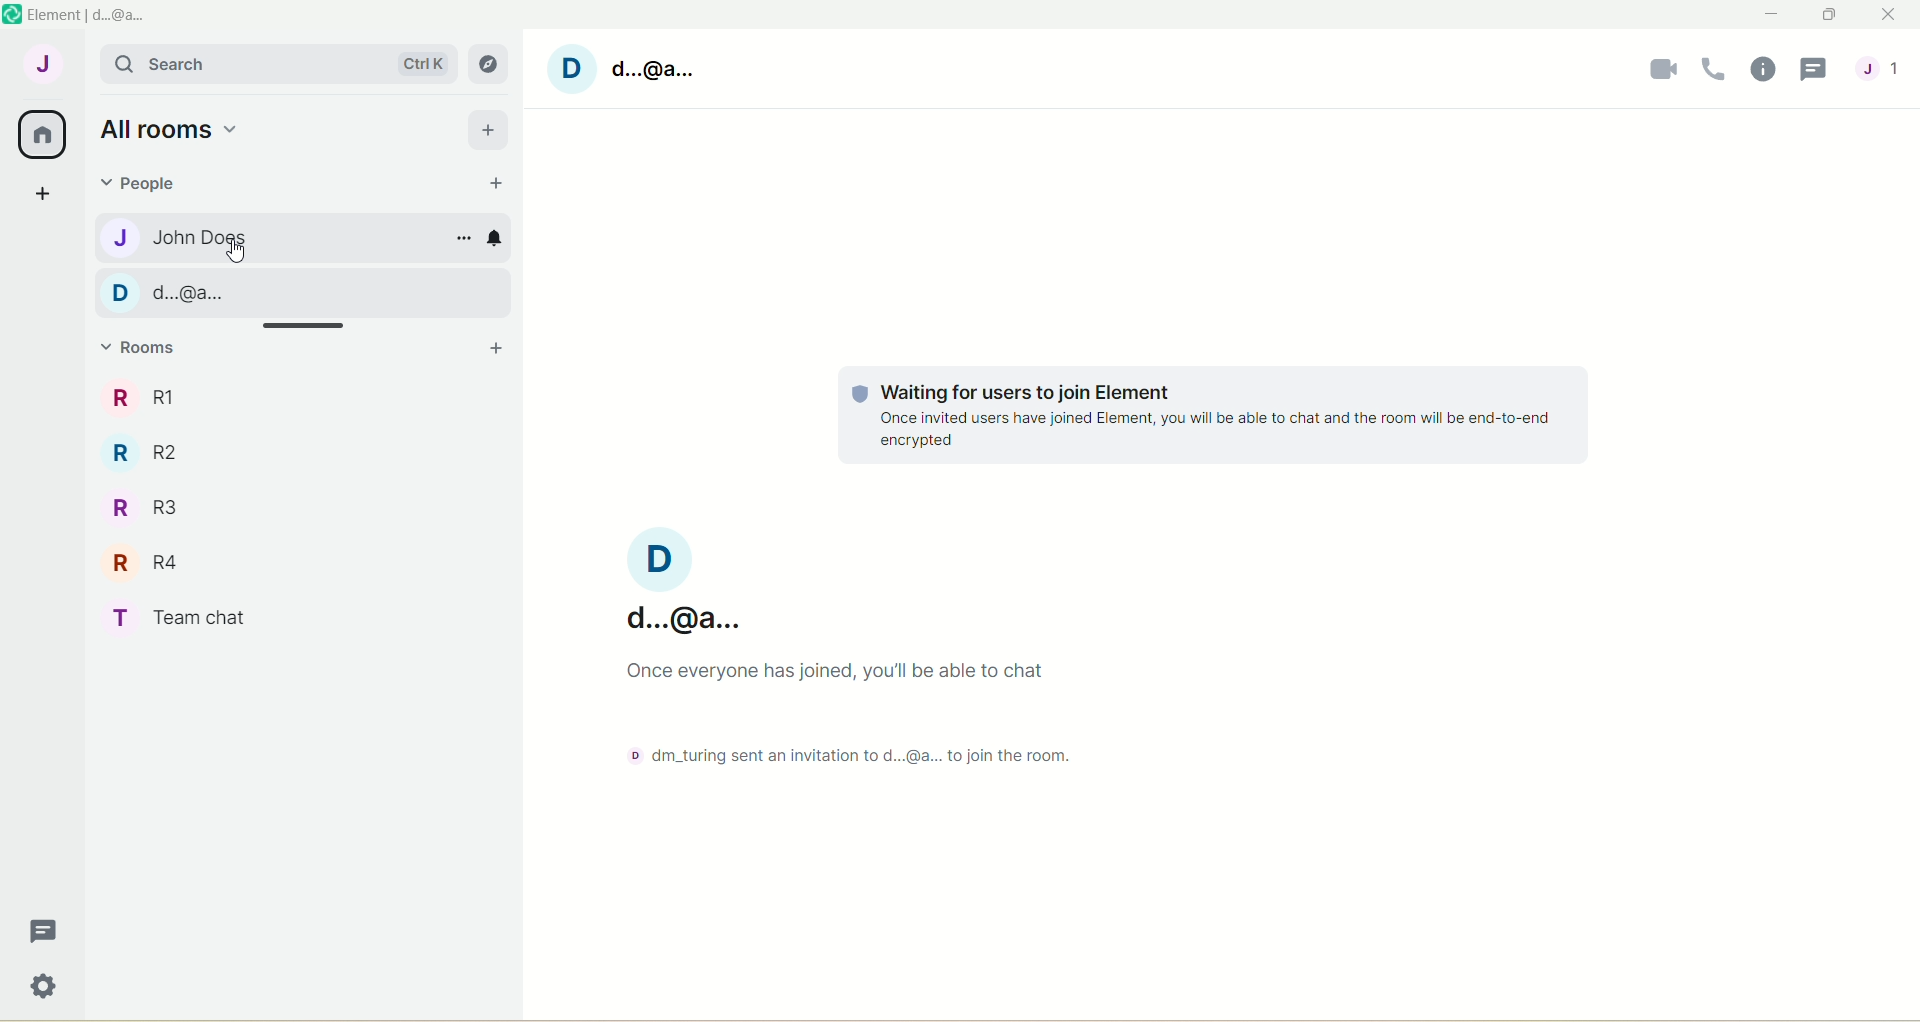  I want to click on ctrl k, so click(419, 58).